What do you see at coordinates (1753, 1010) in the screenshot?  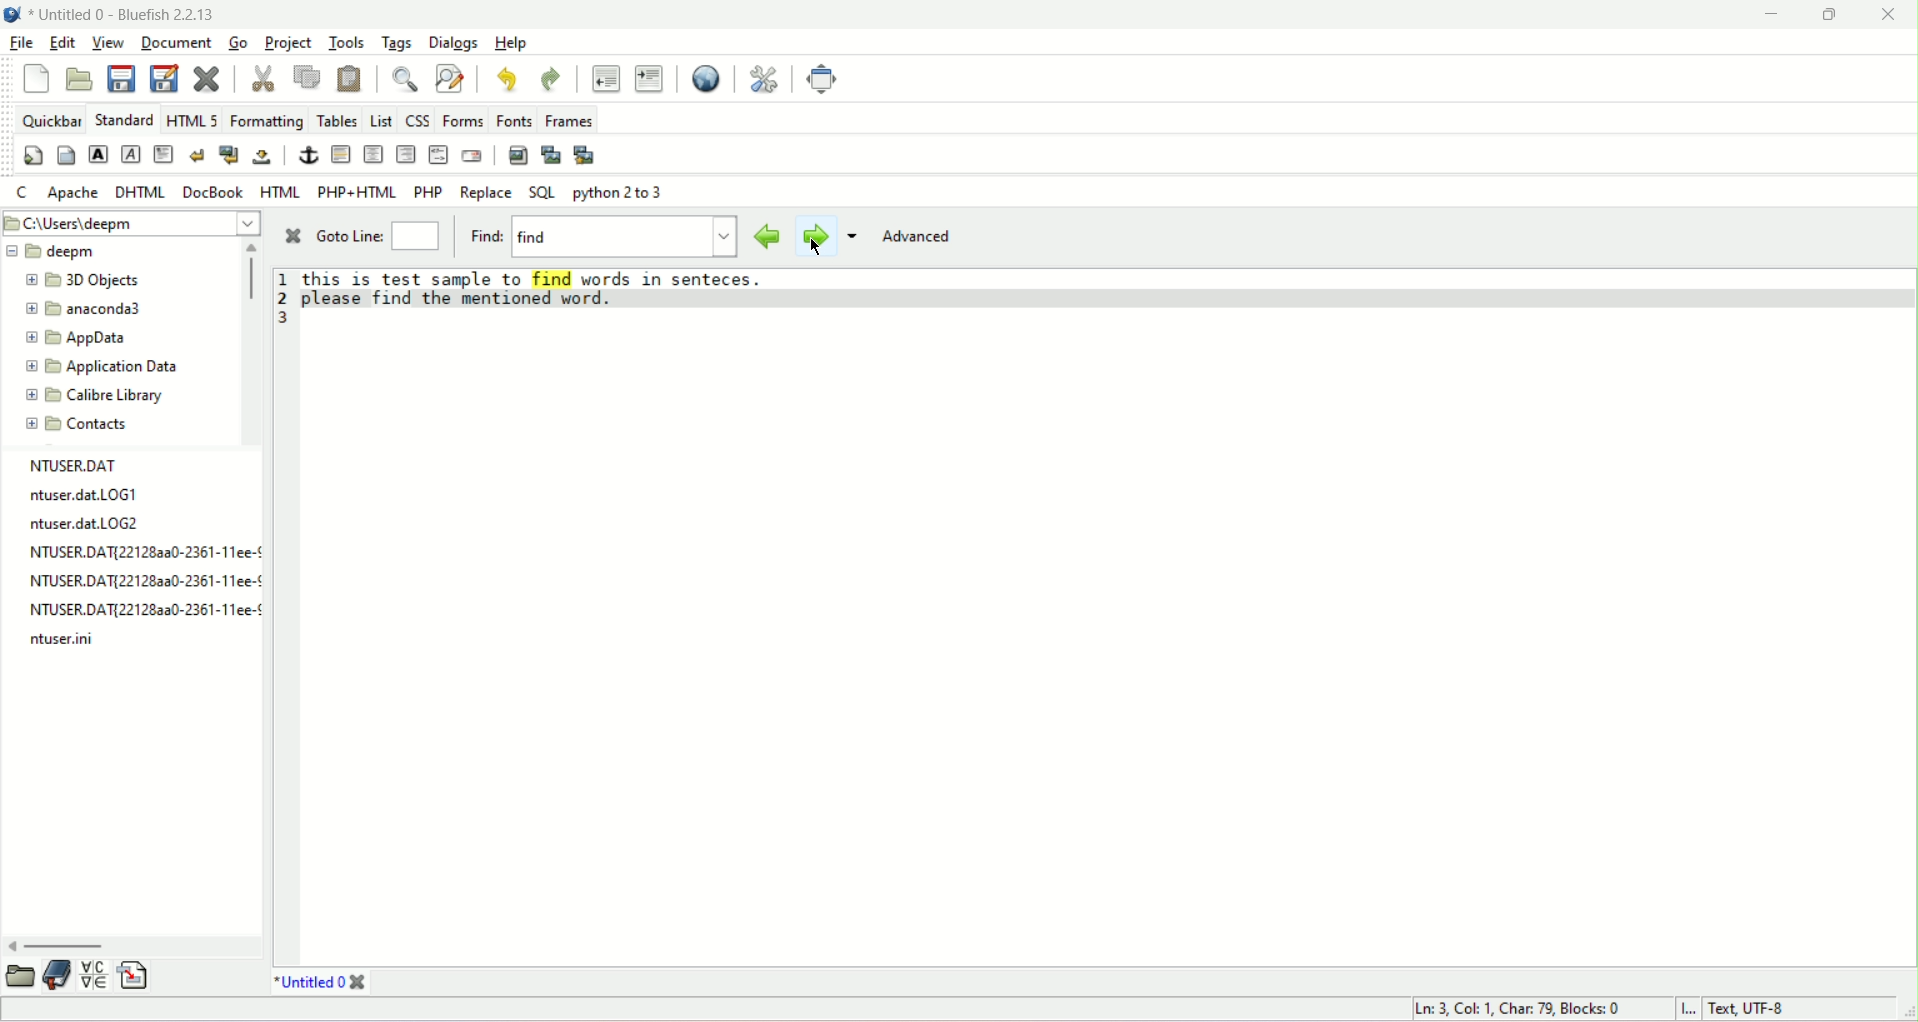 I see `text, UTF-8` at bounding box center [1753, 1010].